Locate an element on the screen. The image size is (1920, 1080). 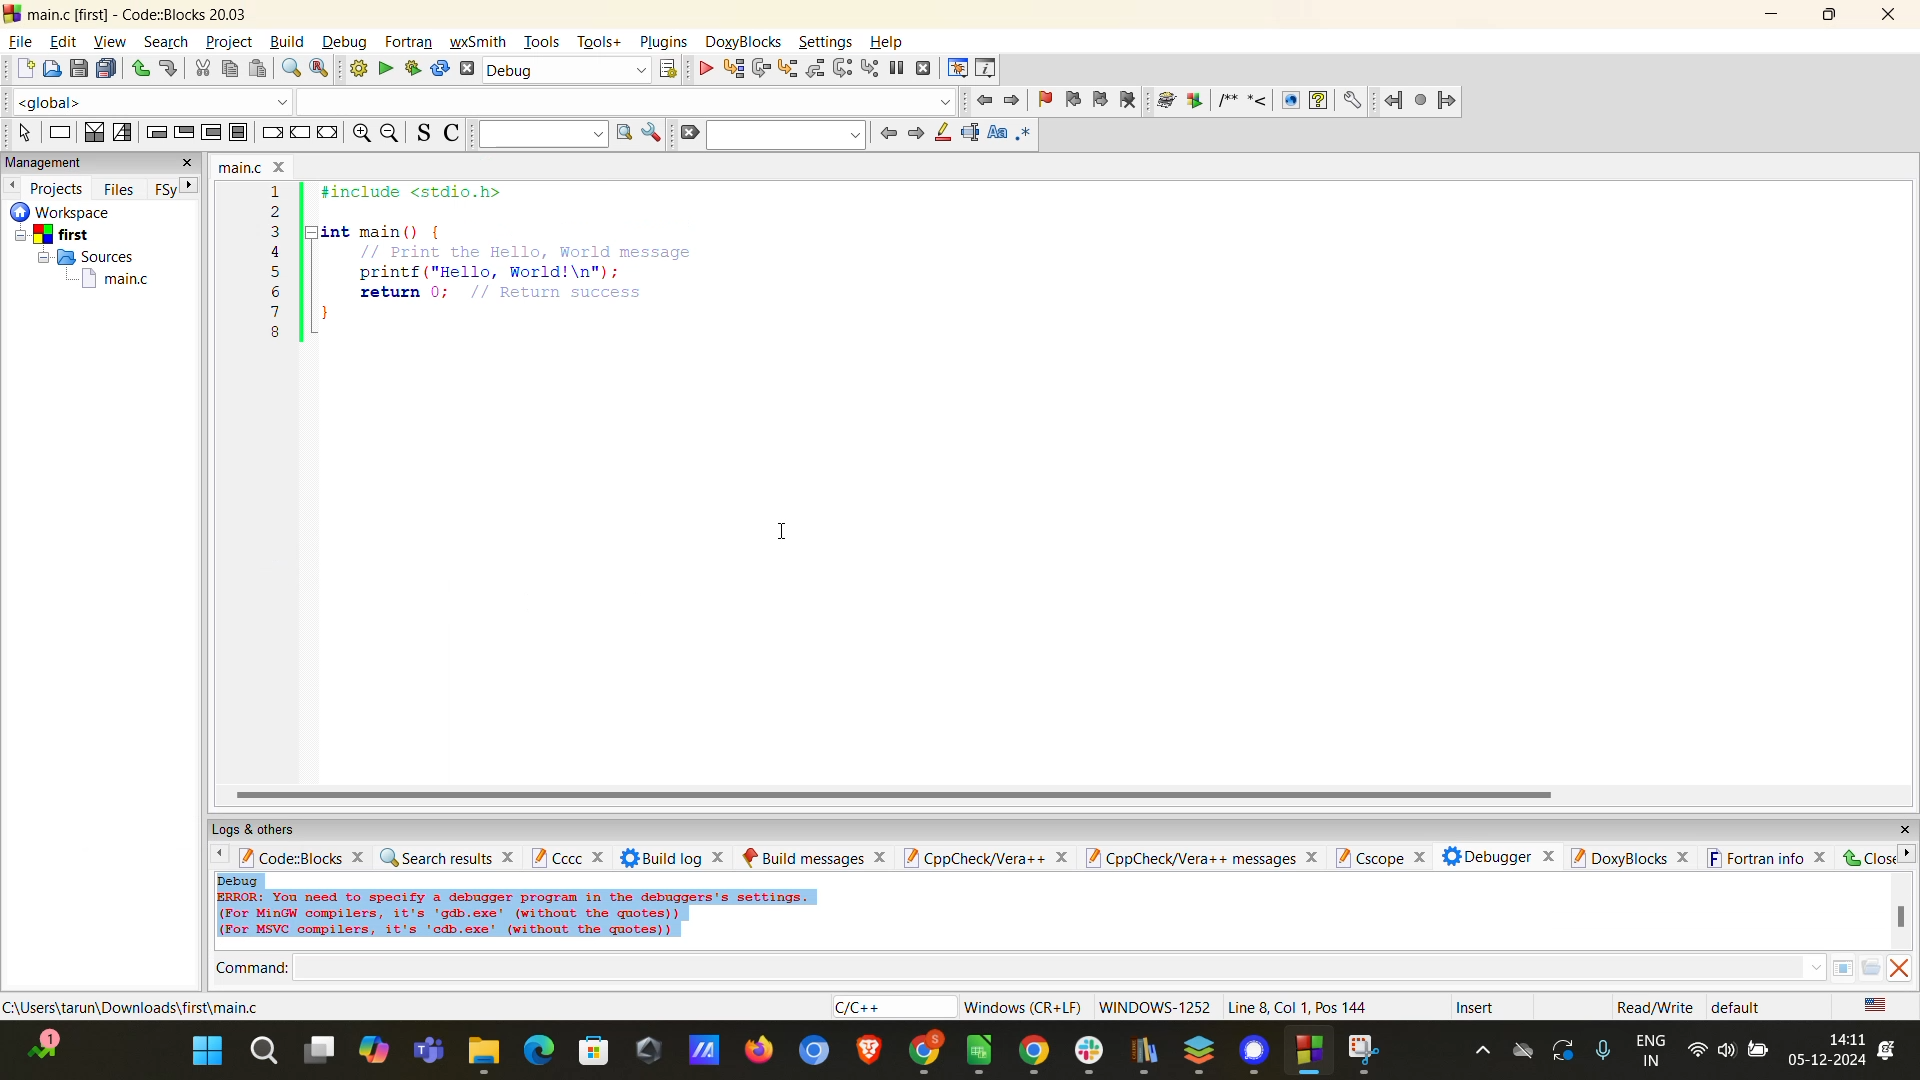
codeblocks is located at coordinates (303, 857).